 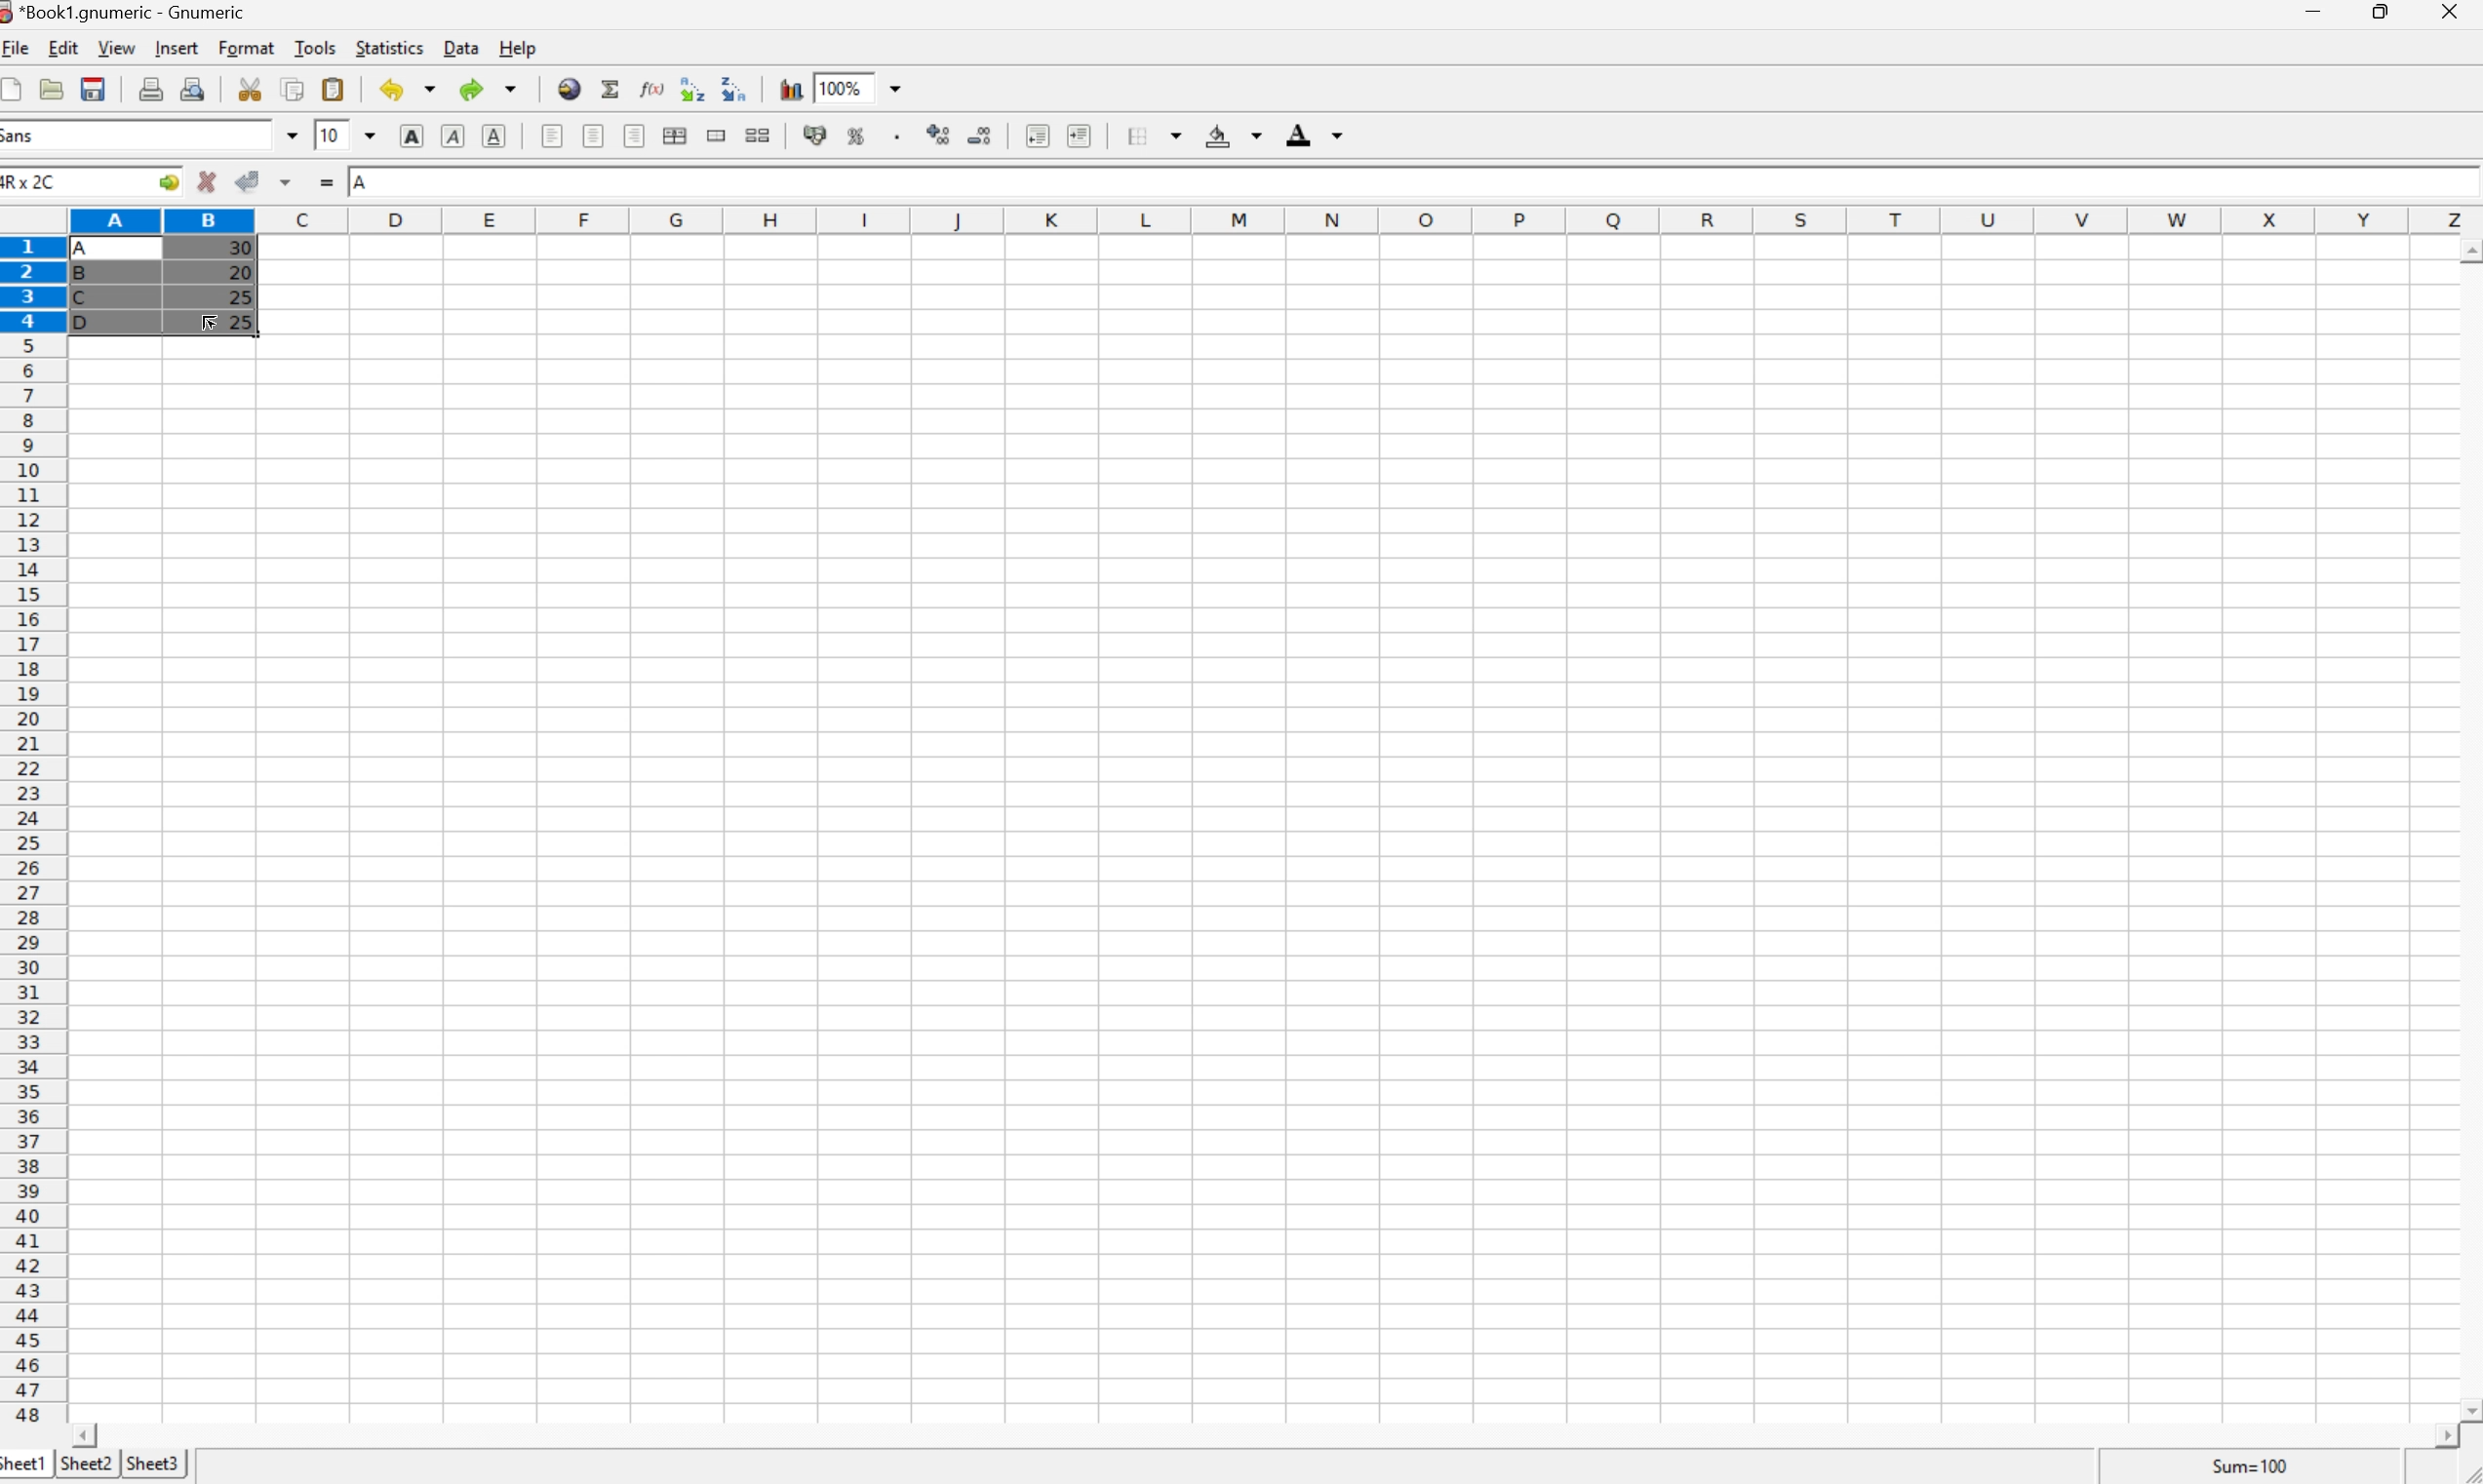 What do you see at coordinates (180, 49) in the screenshot?
I see `Insert` at bounding box center [180, 49].